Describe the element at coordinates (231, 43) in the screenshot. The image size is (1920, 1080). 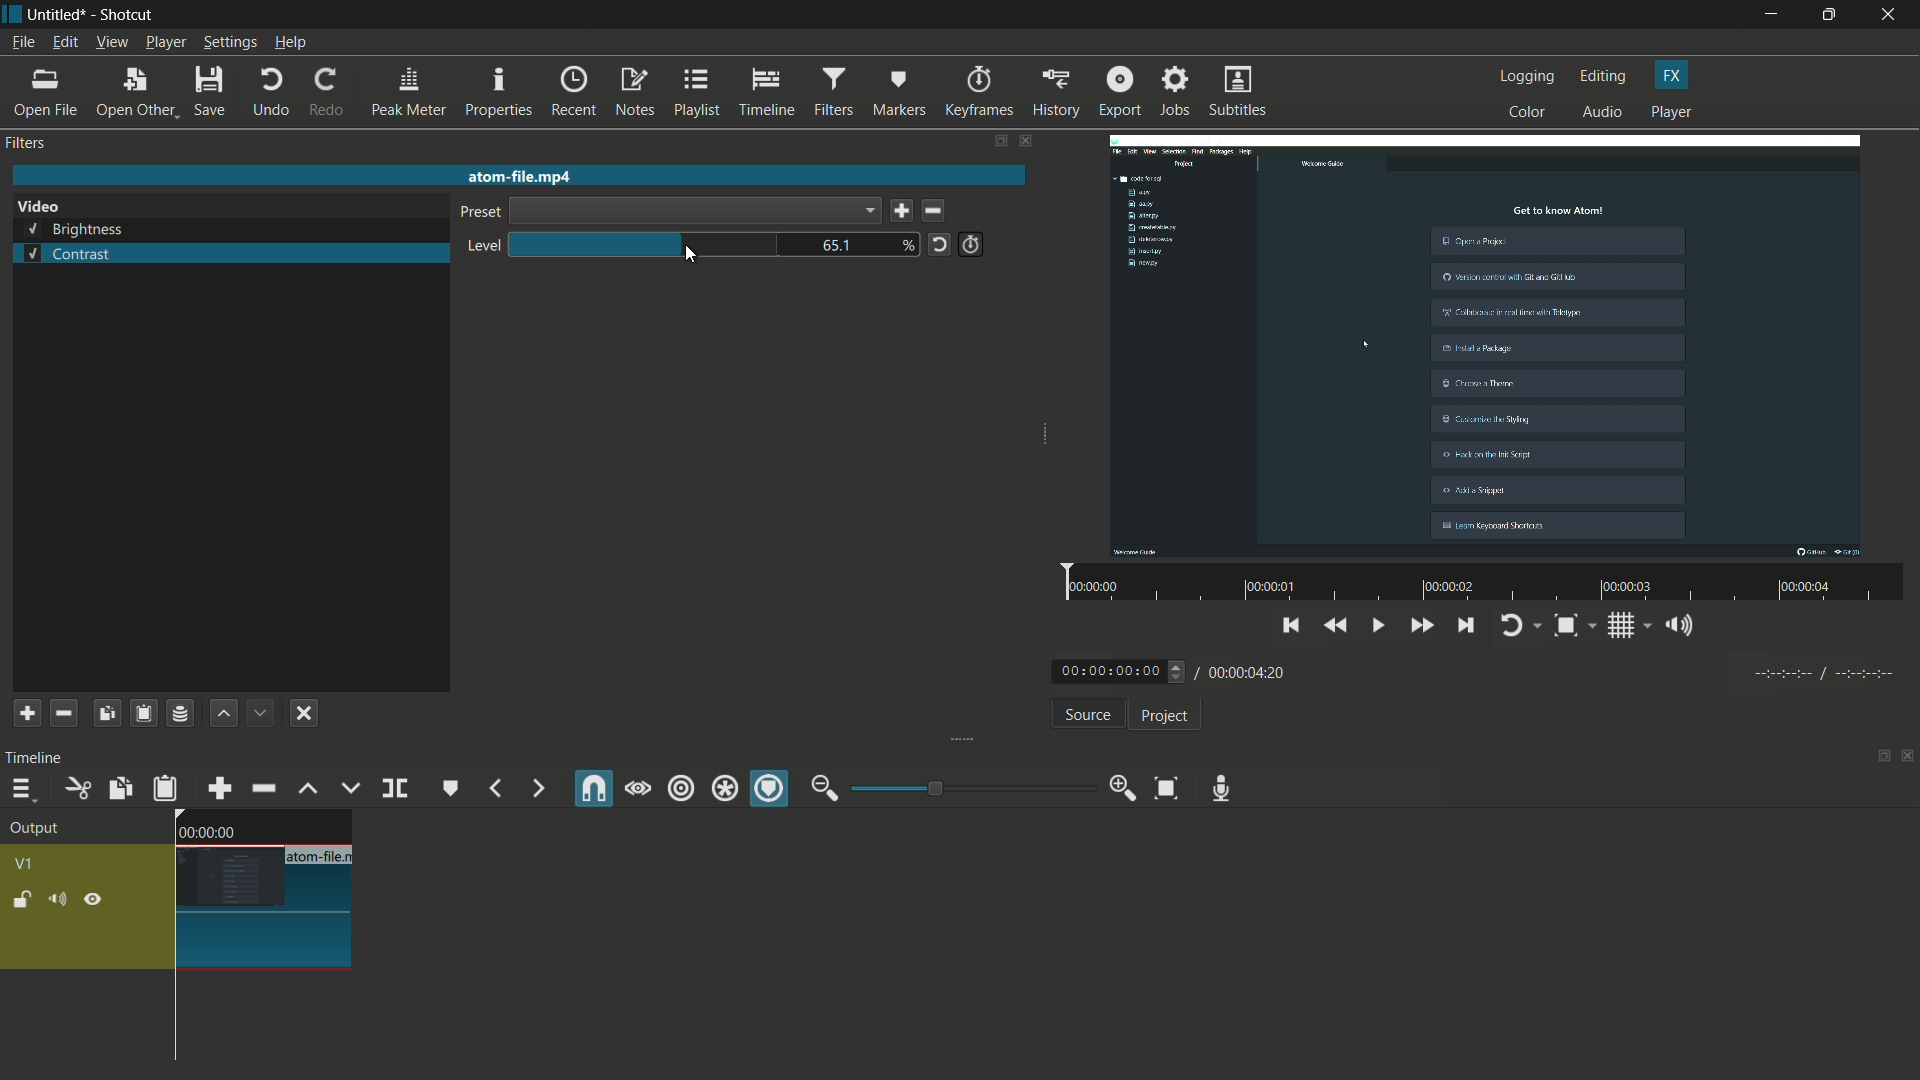
I see `settings menu` at that location.